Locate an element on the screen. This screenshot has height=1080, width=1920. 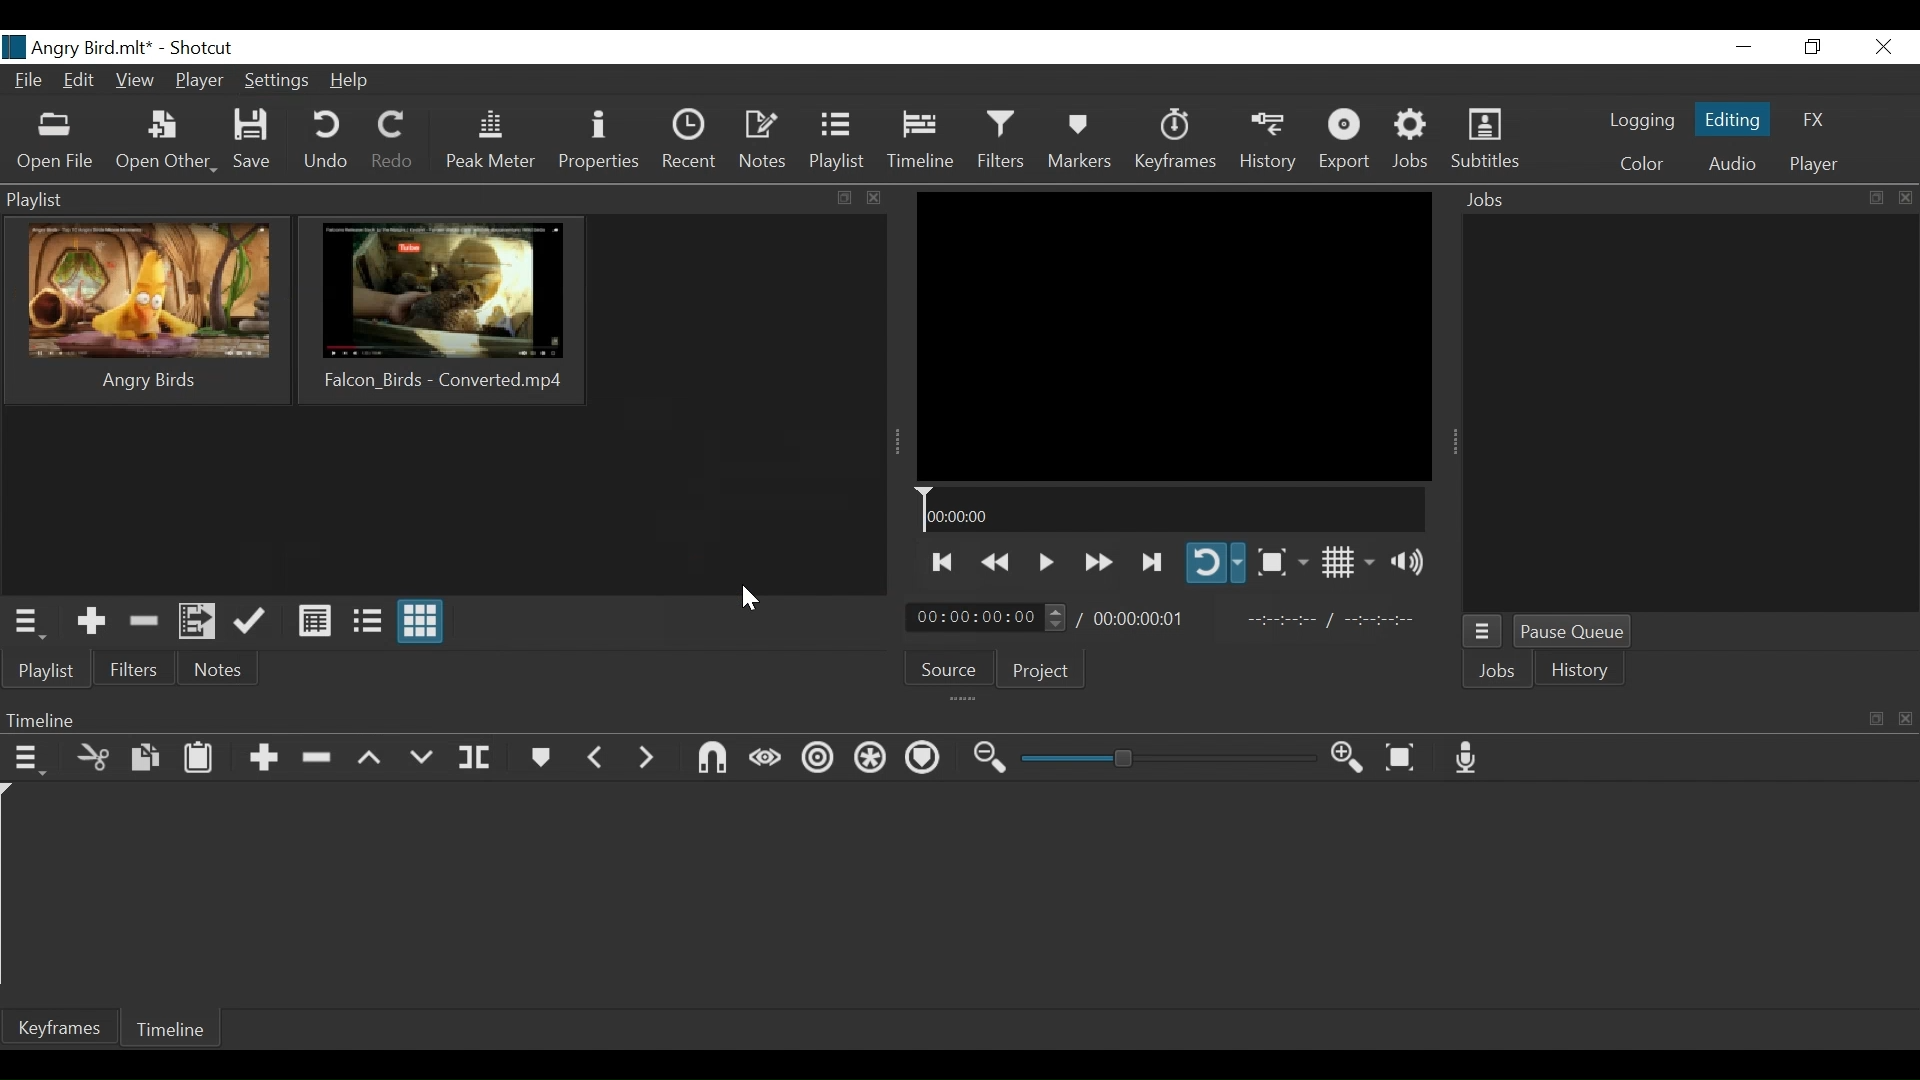
Markers is located at coordinates (1081, 143).